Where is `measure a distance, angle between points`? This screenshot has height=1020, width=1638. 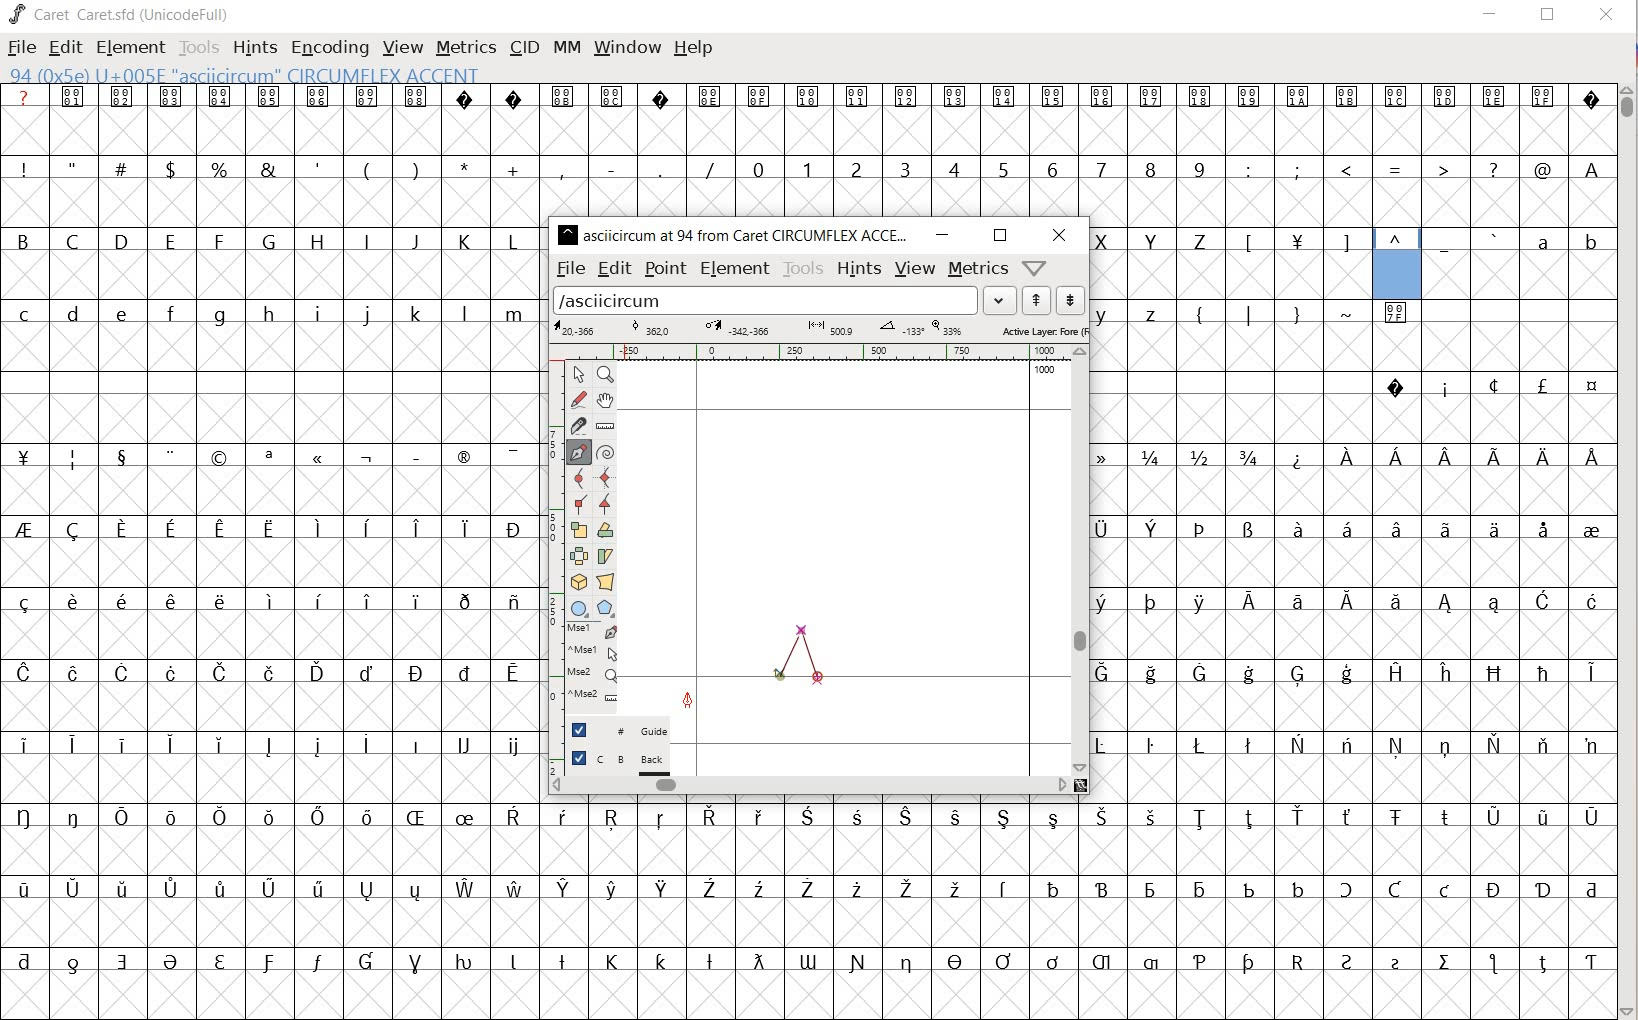 measure a distance, angle between points is located at coordinates (608, 425).